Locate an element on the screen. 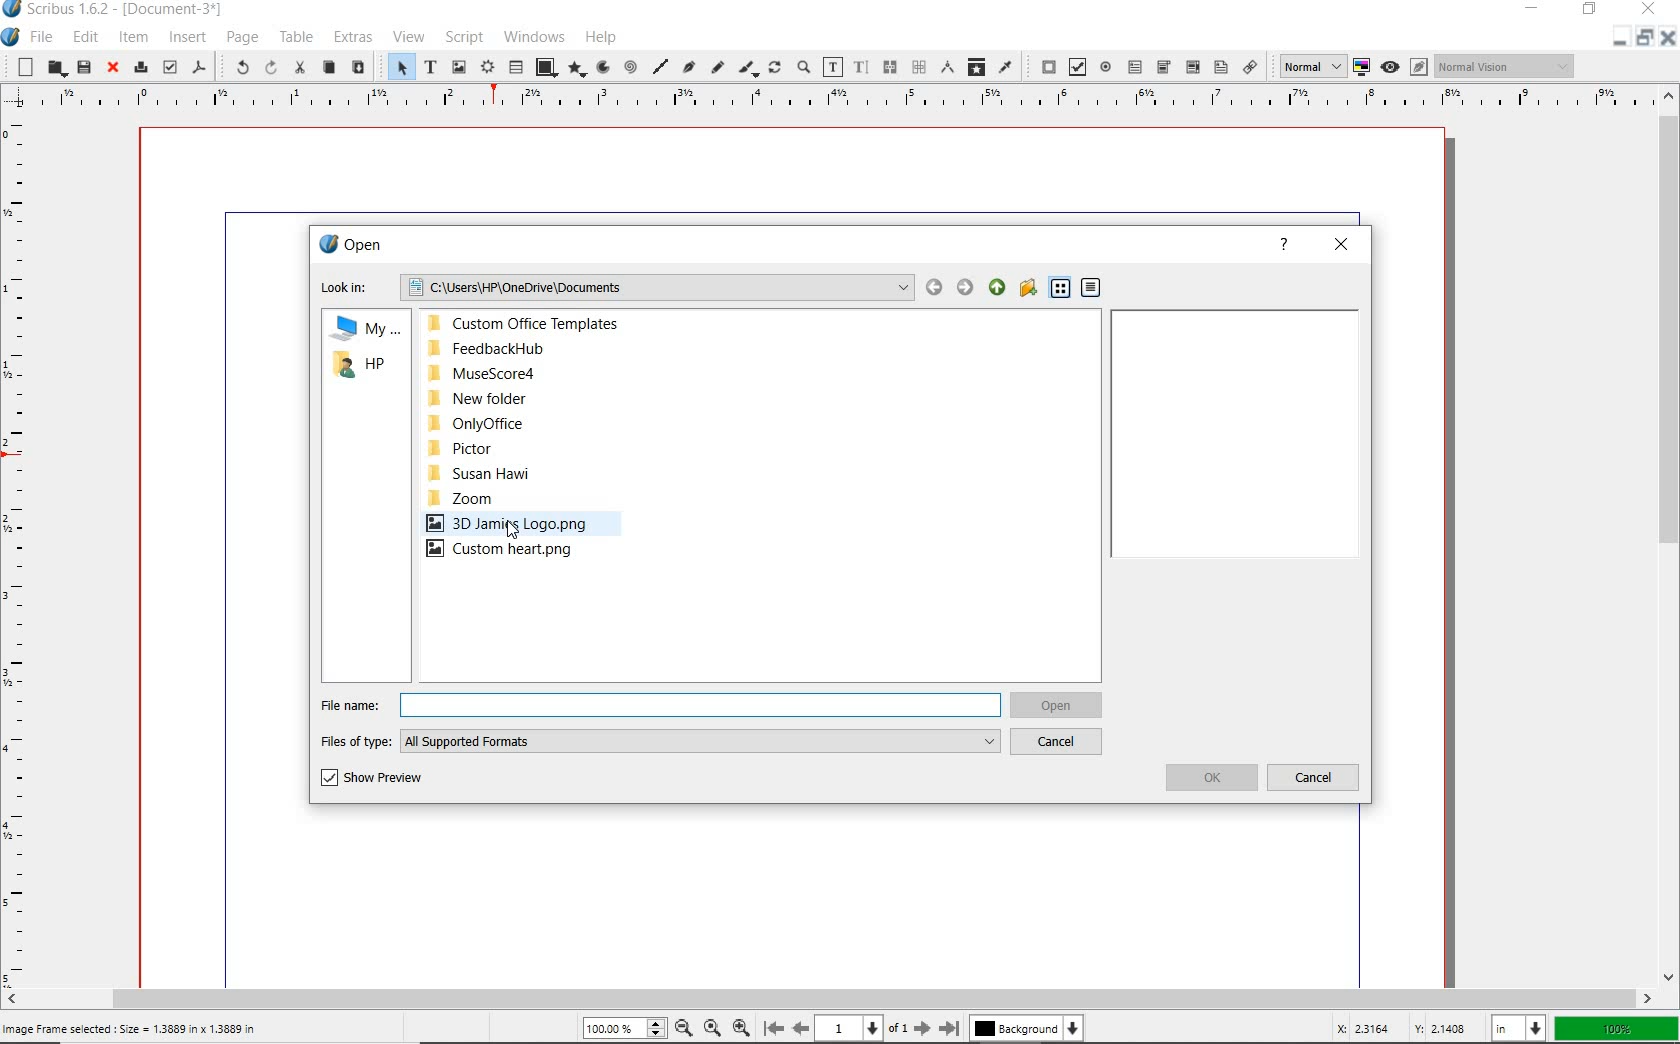 Image resolution: width=1680 pixels, height=1044 pixels. CREATE NEW FOLDER is located at coordinates (1028, 287).